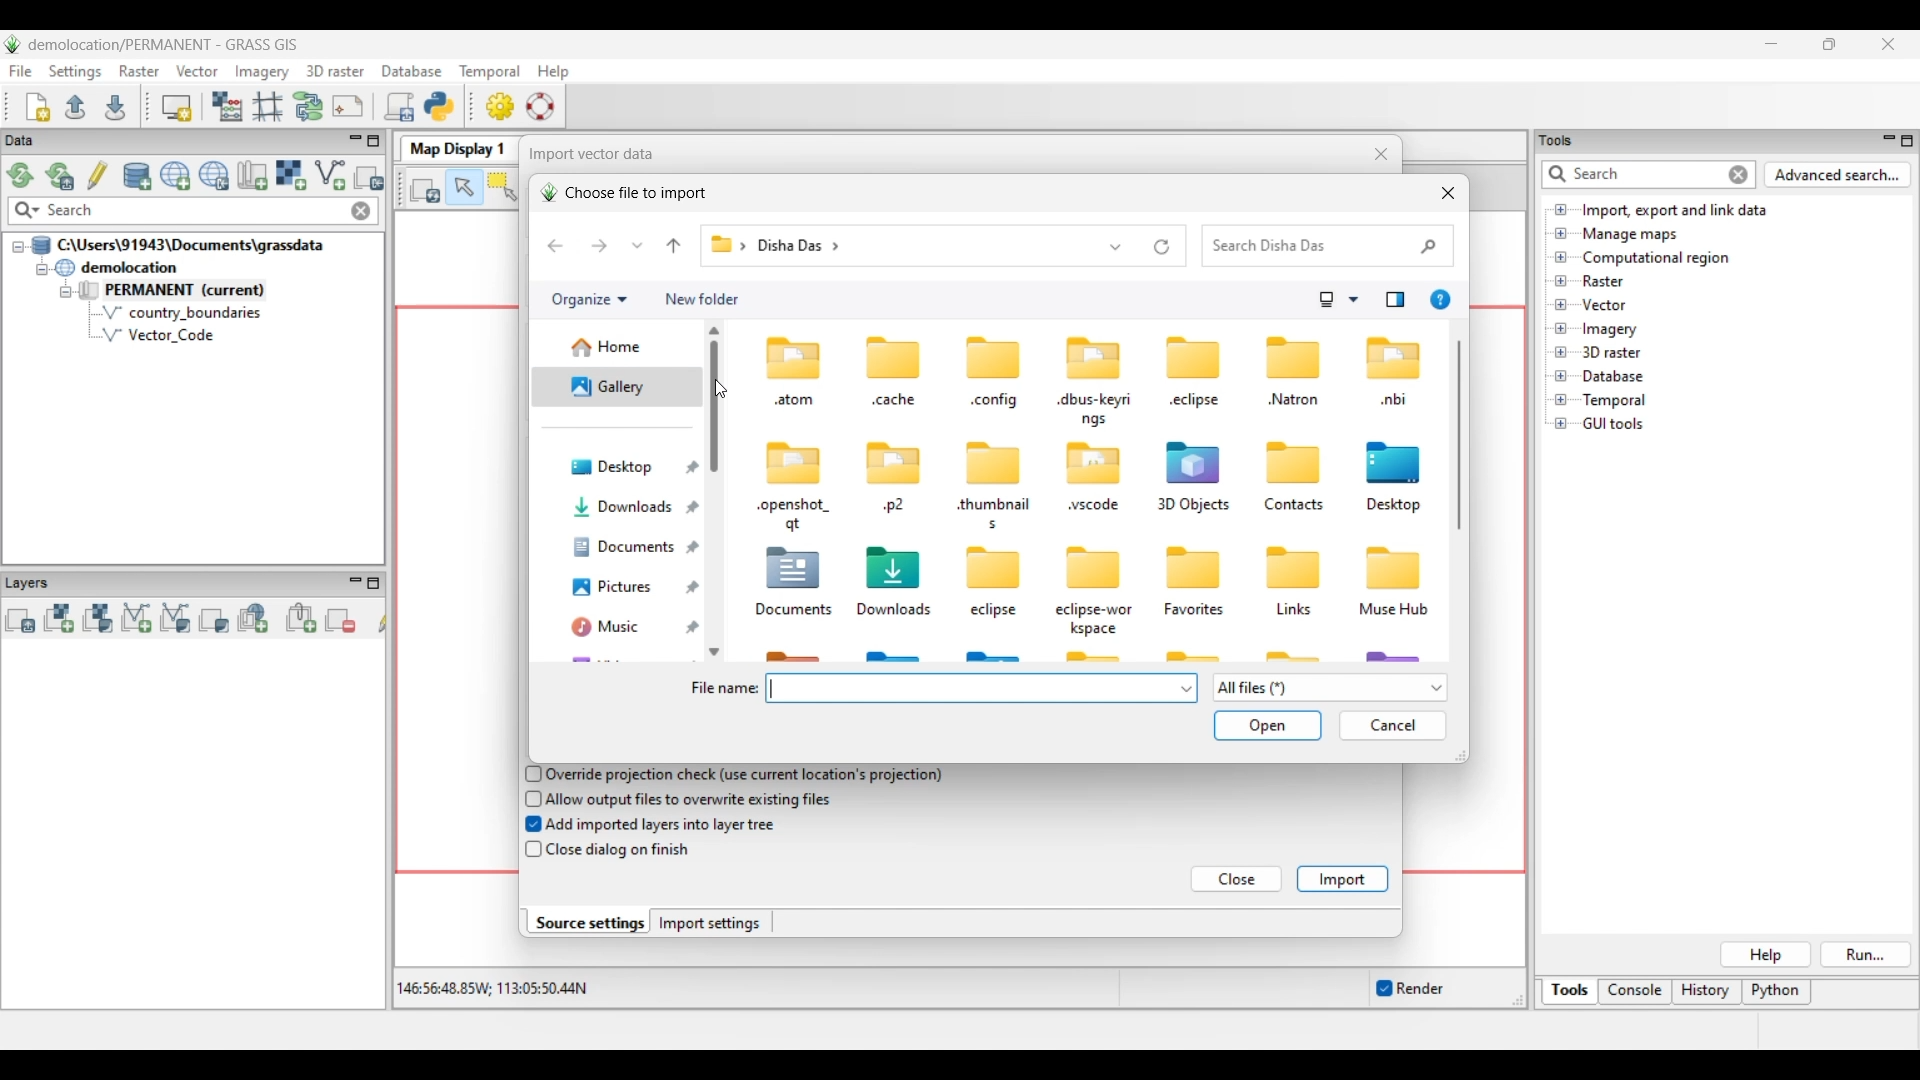 Image resolution: width=1920 pixels, height=1080 pixels. I want to click on Click to open GUI tools, so click(1561, 424).